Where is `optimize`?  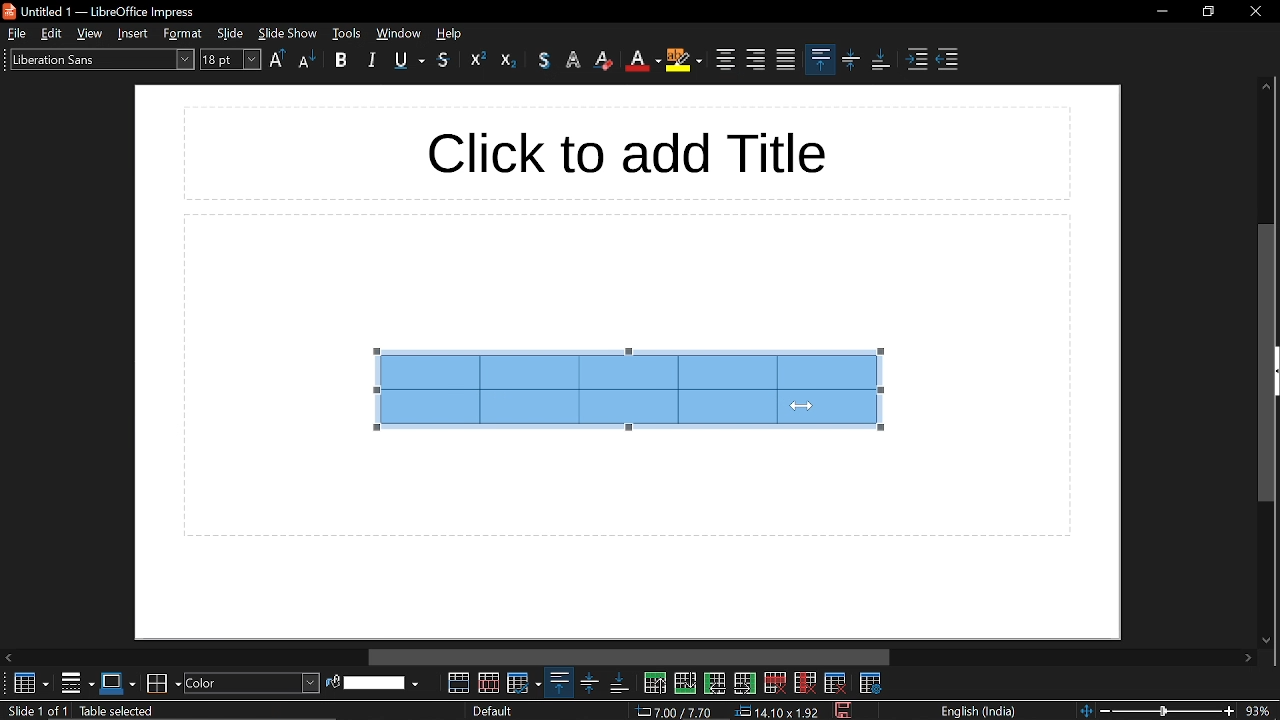
optimize is located at coordinates (525, 682).